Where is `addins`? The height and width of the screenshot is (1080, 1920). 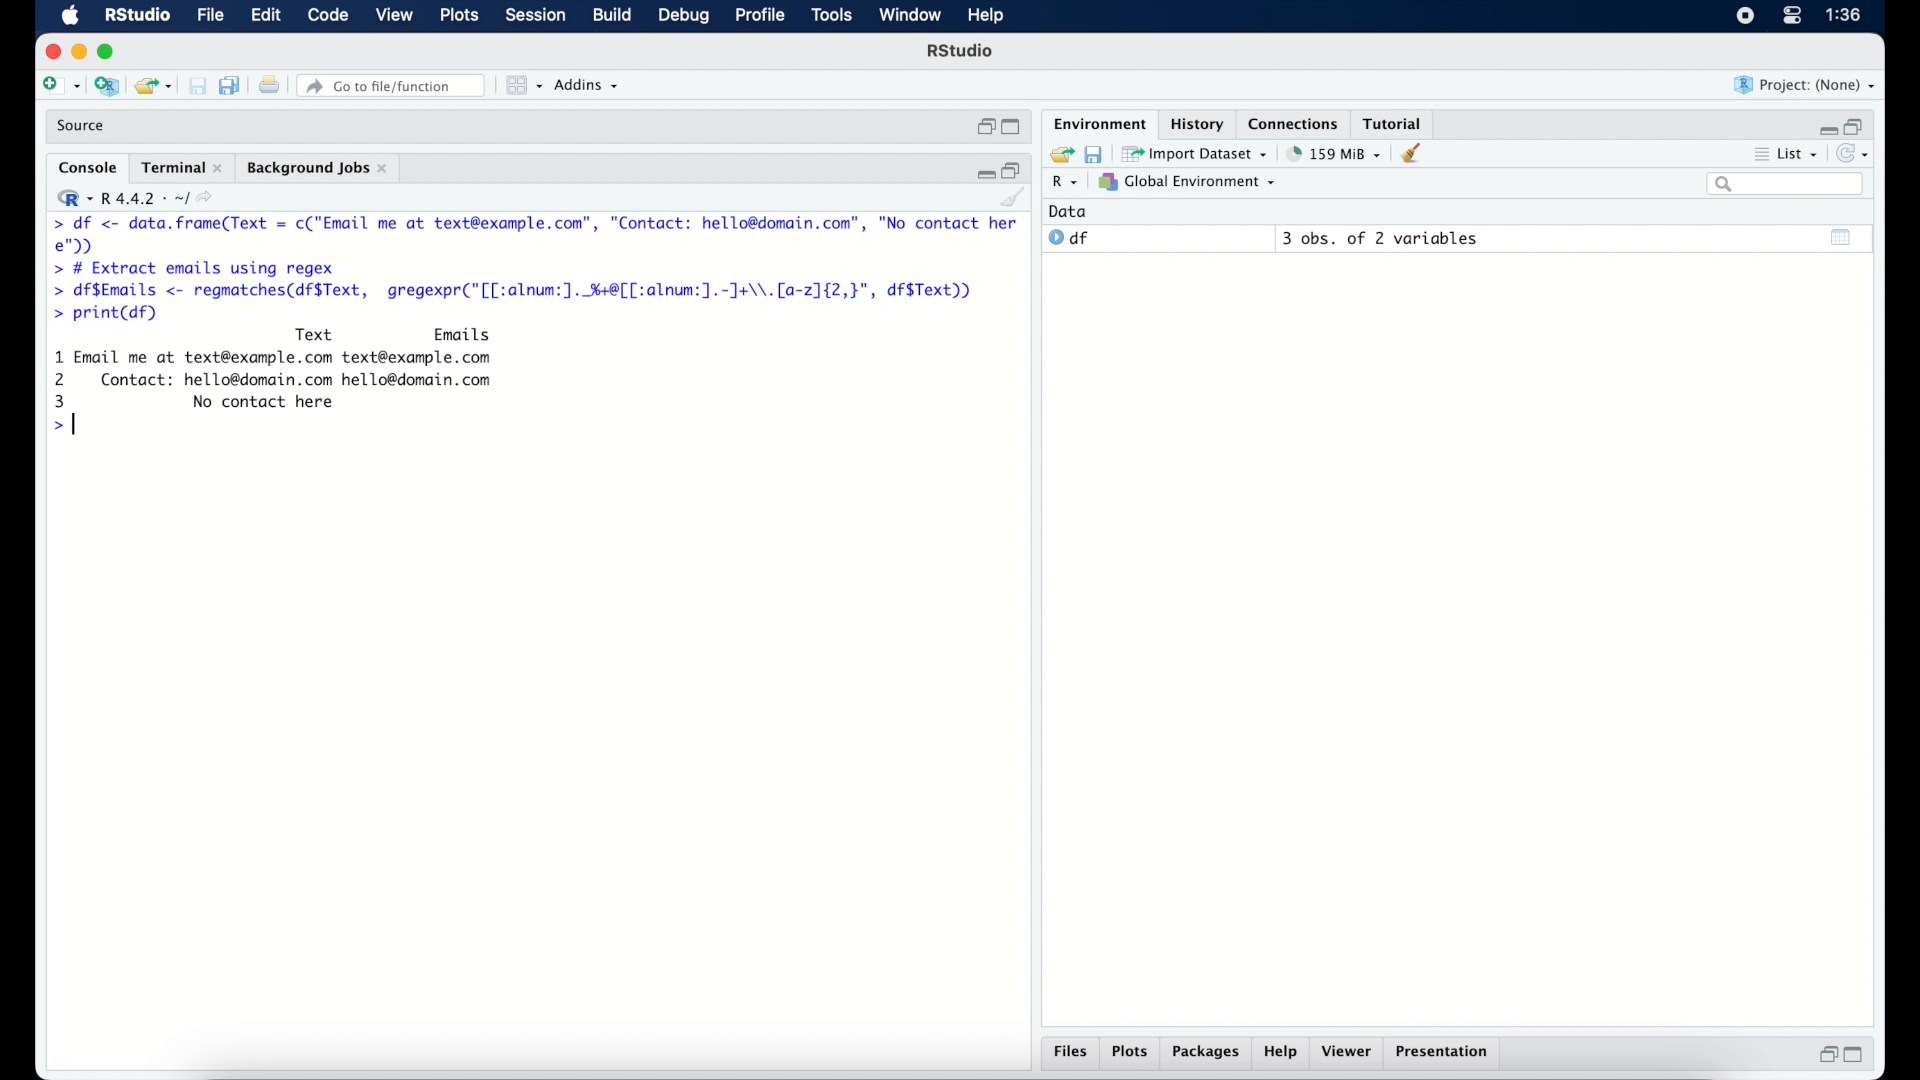
addins is located at coordinates (588, 86).